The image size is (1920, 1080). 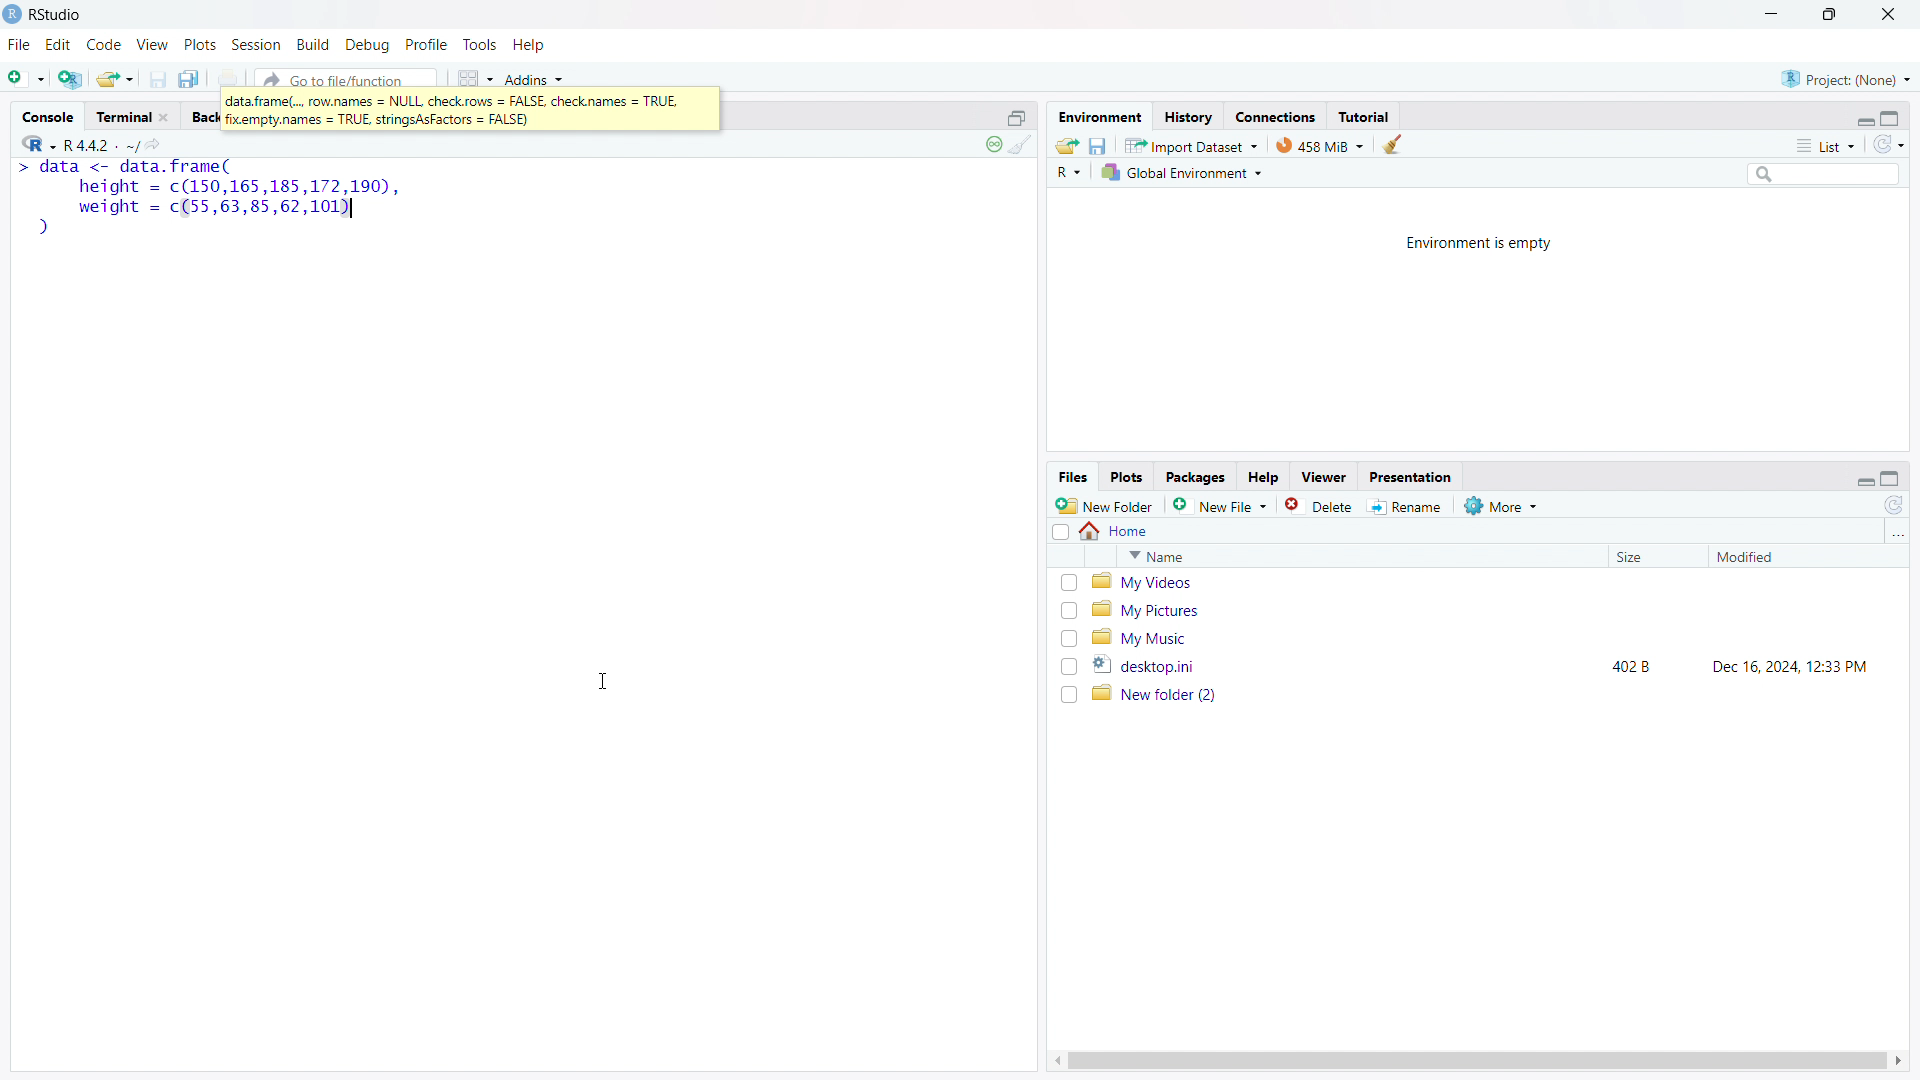 I want to click on connections, so click(x=1275, y=116).